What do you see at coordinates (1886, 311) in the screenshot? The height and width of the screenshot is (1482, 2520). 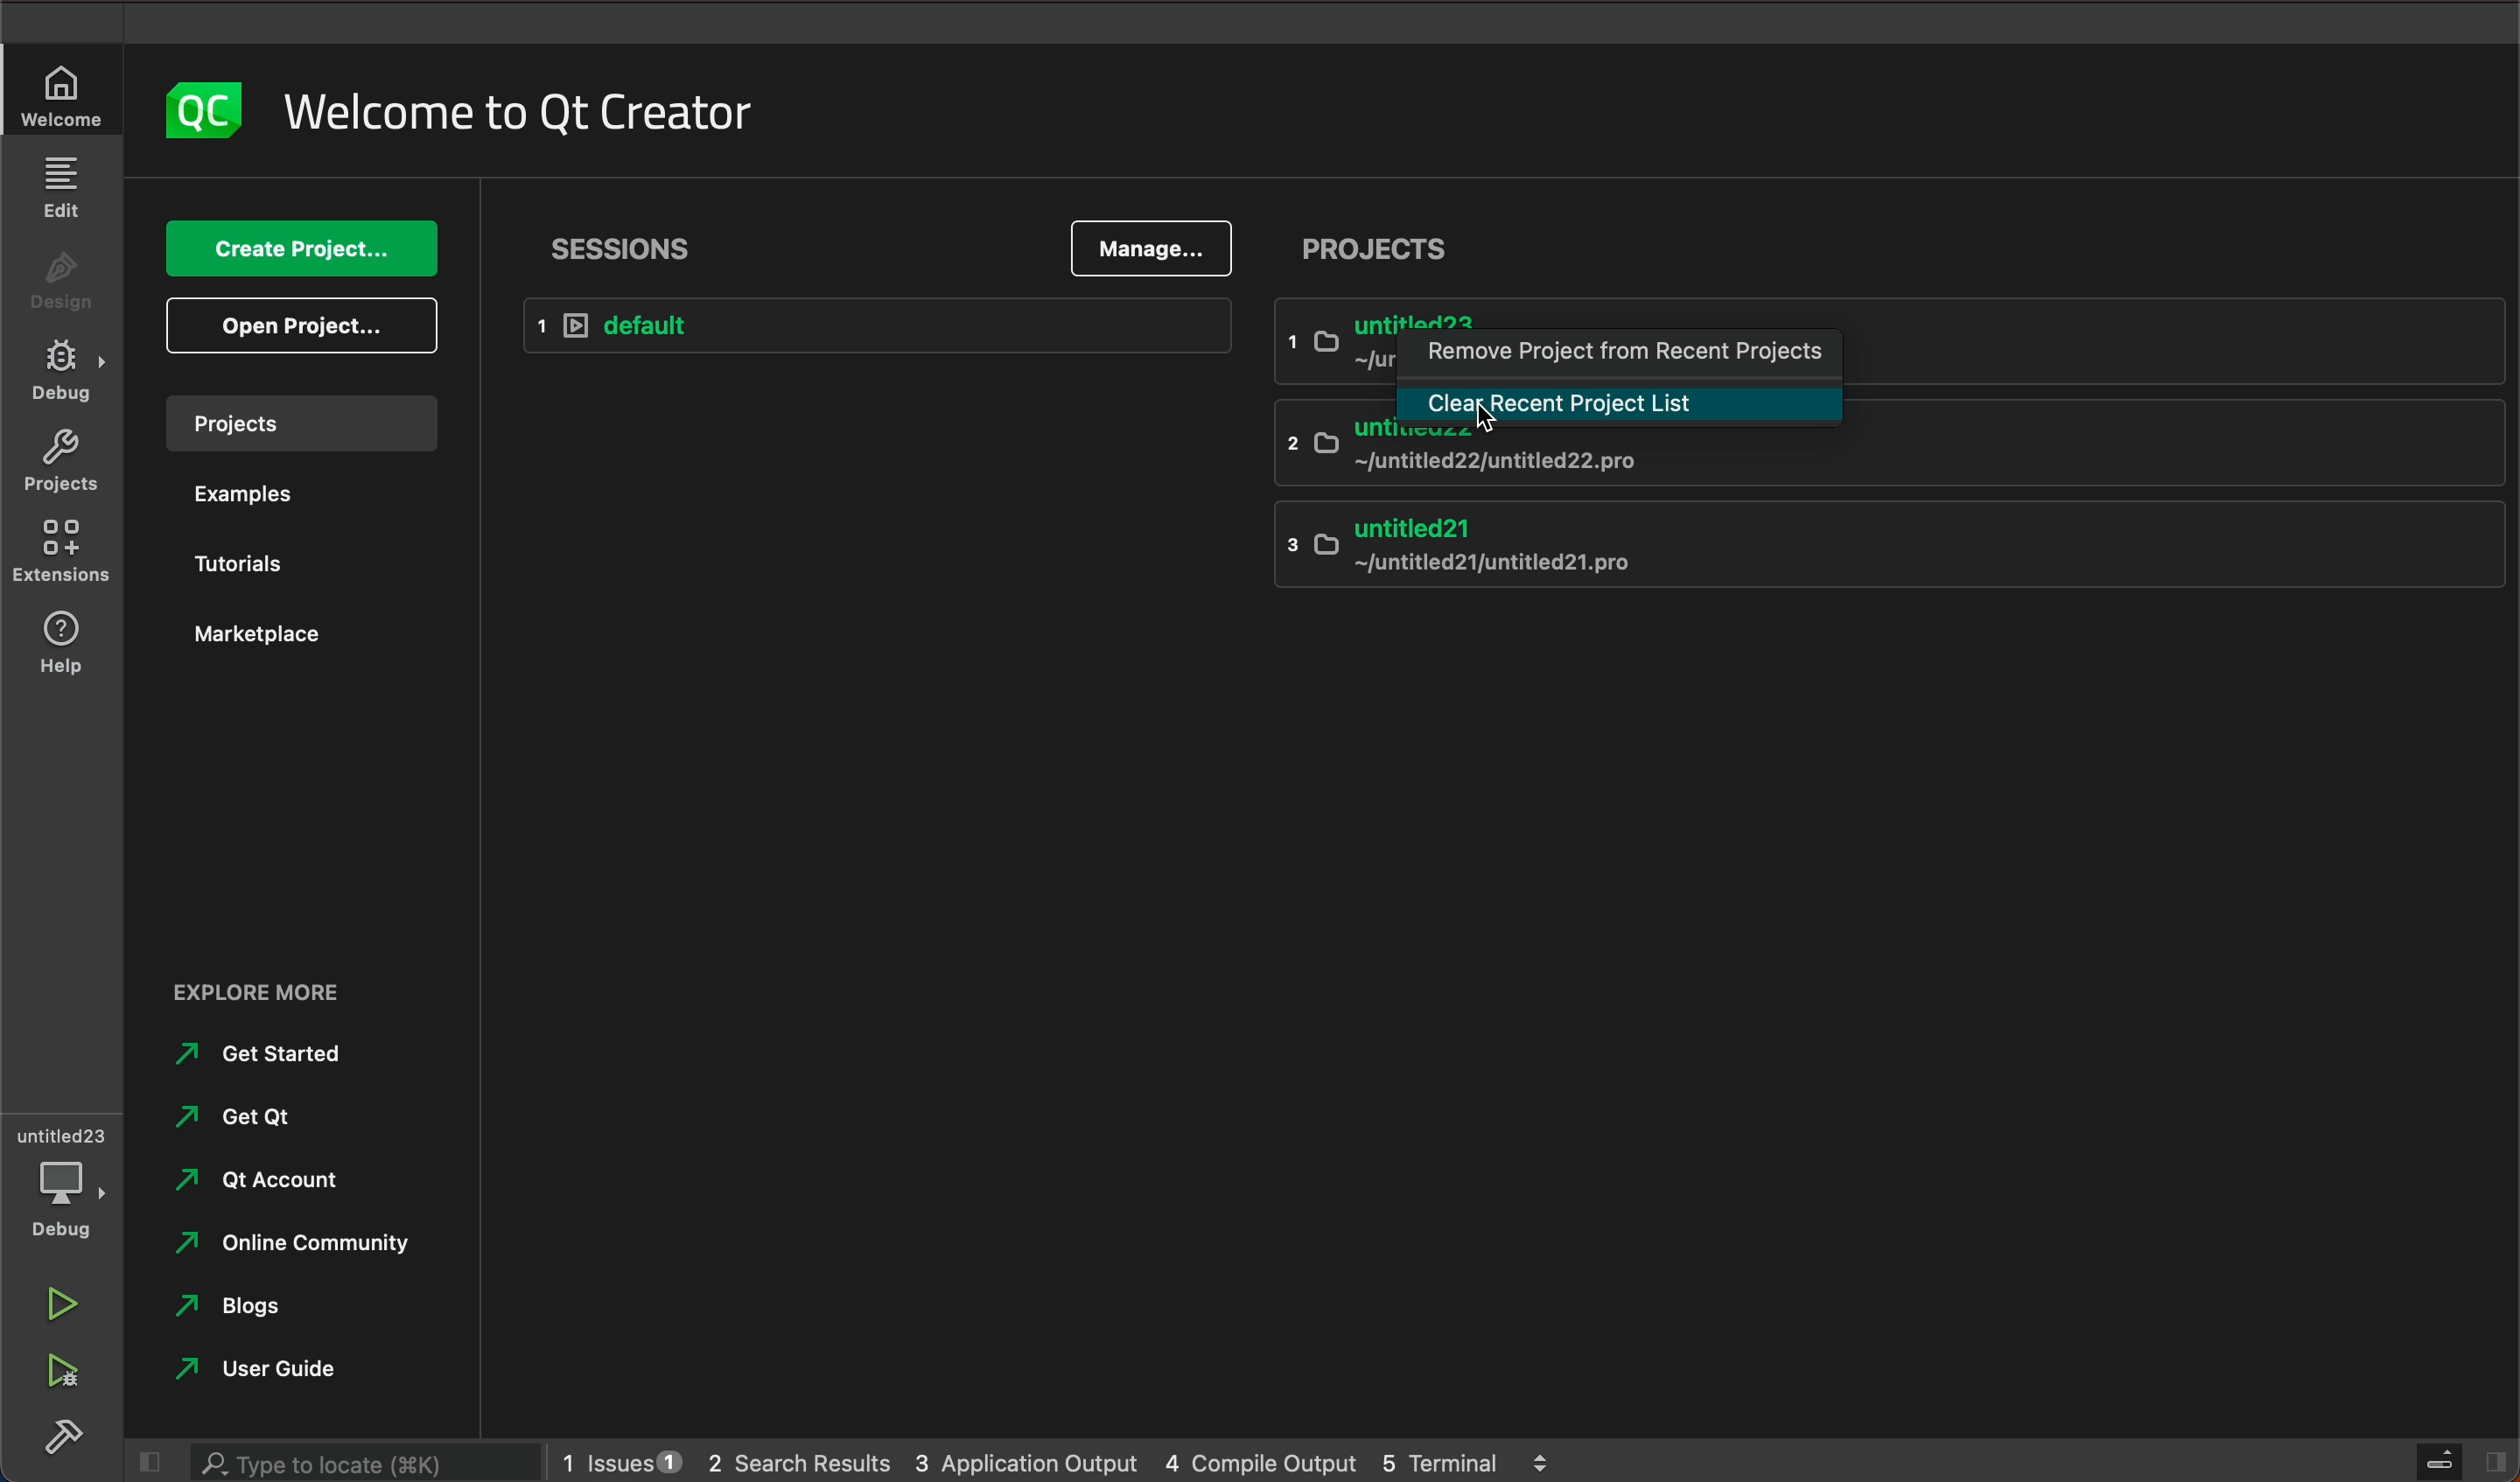 I see `untitled` at bounding box center [1886, 311].